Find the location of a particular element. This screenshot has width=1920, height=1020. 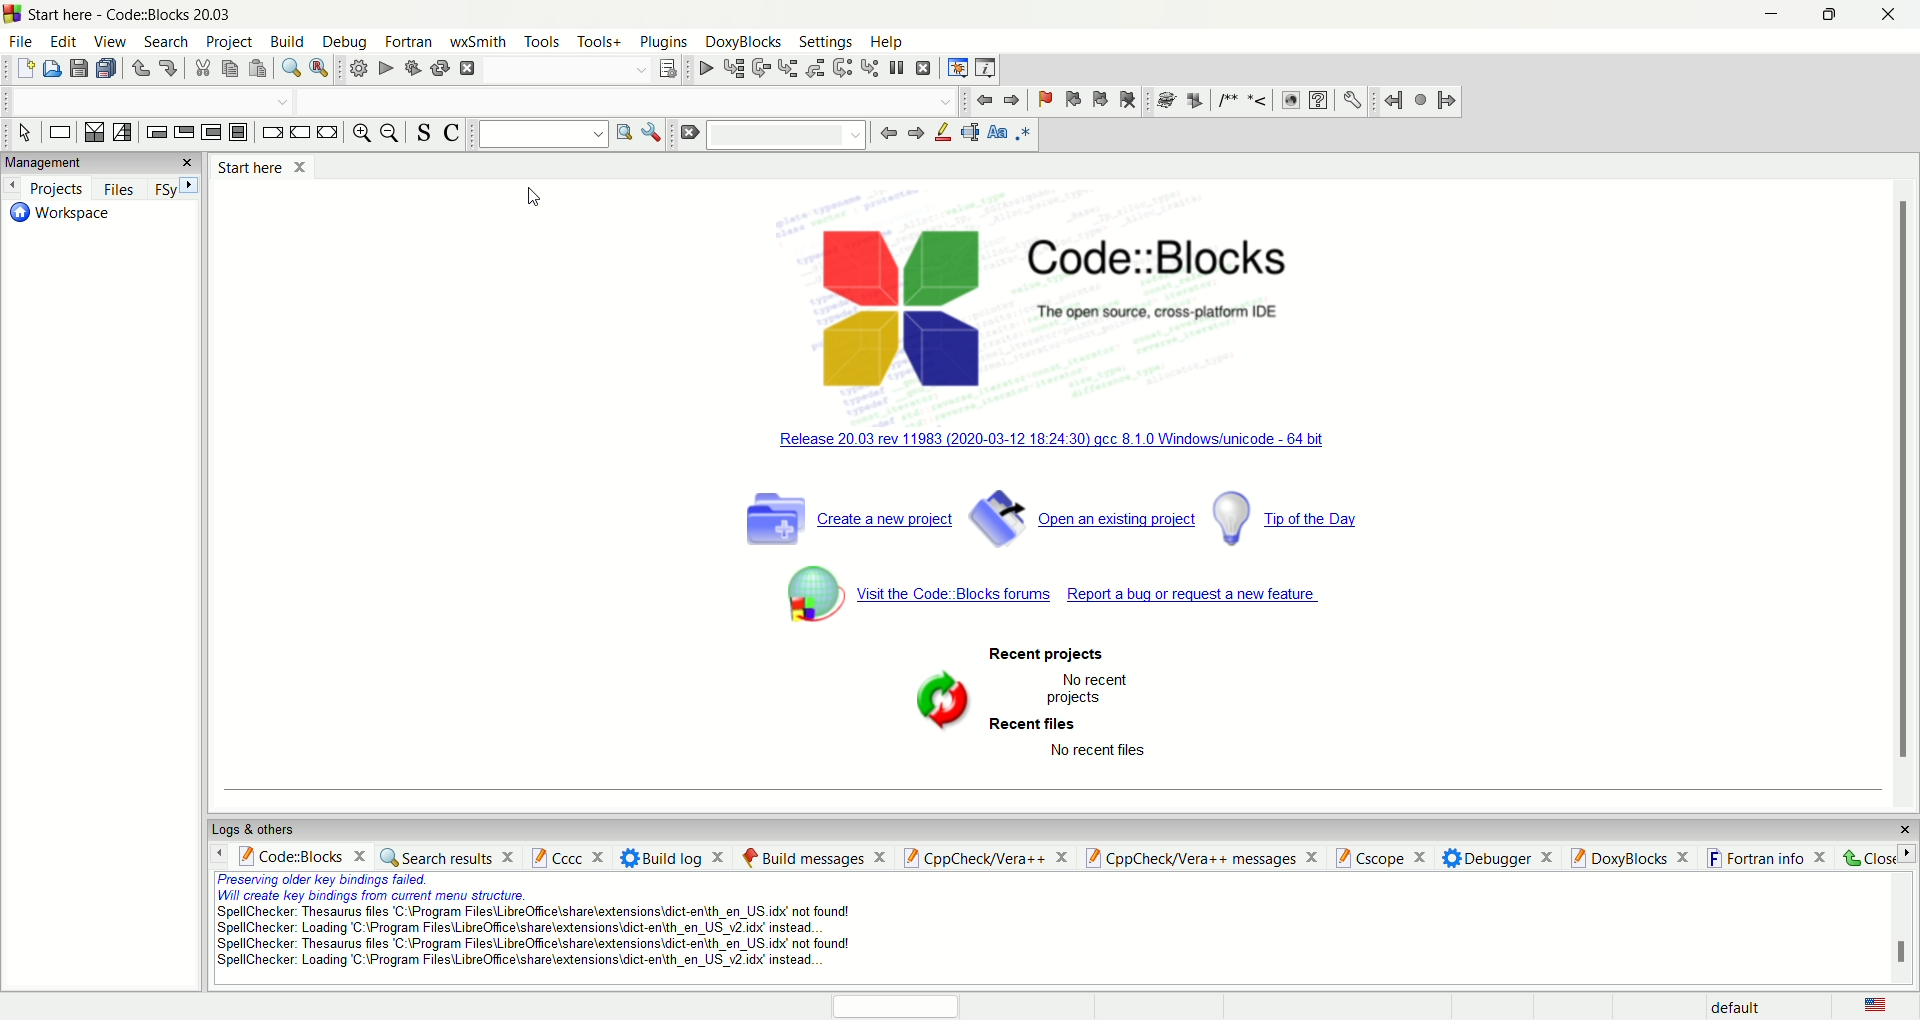

Extract is located at coordinates (1190, 97).